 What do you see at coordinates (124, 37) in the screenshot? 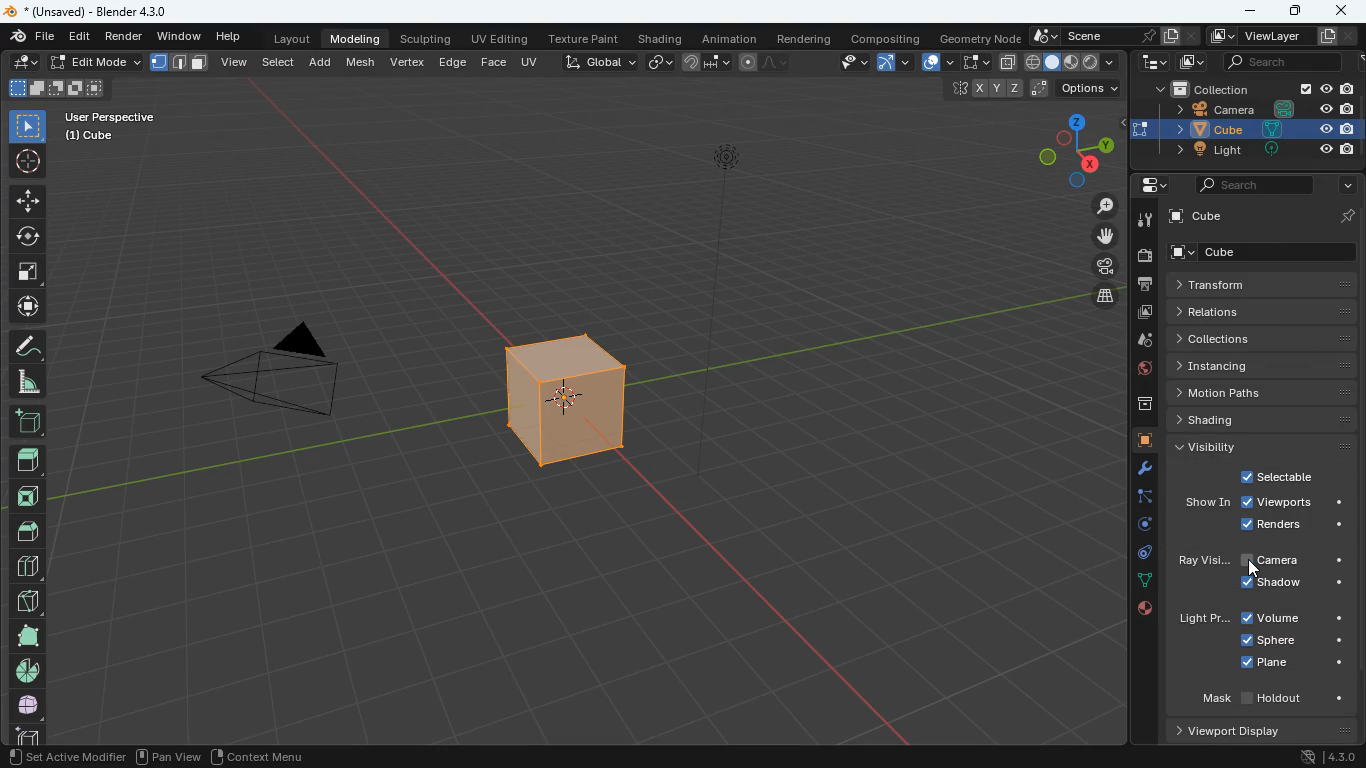
I see `render` at bounding box center [124, 37].